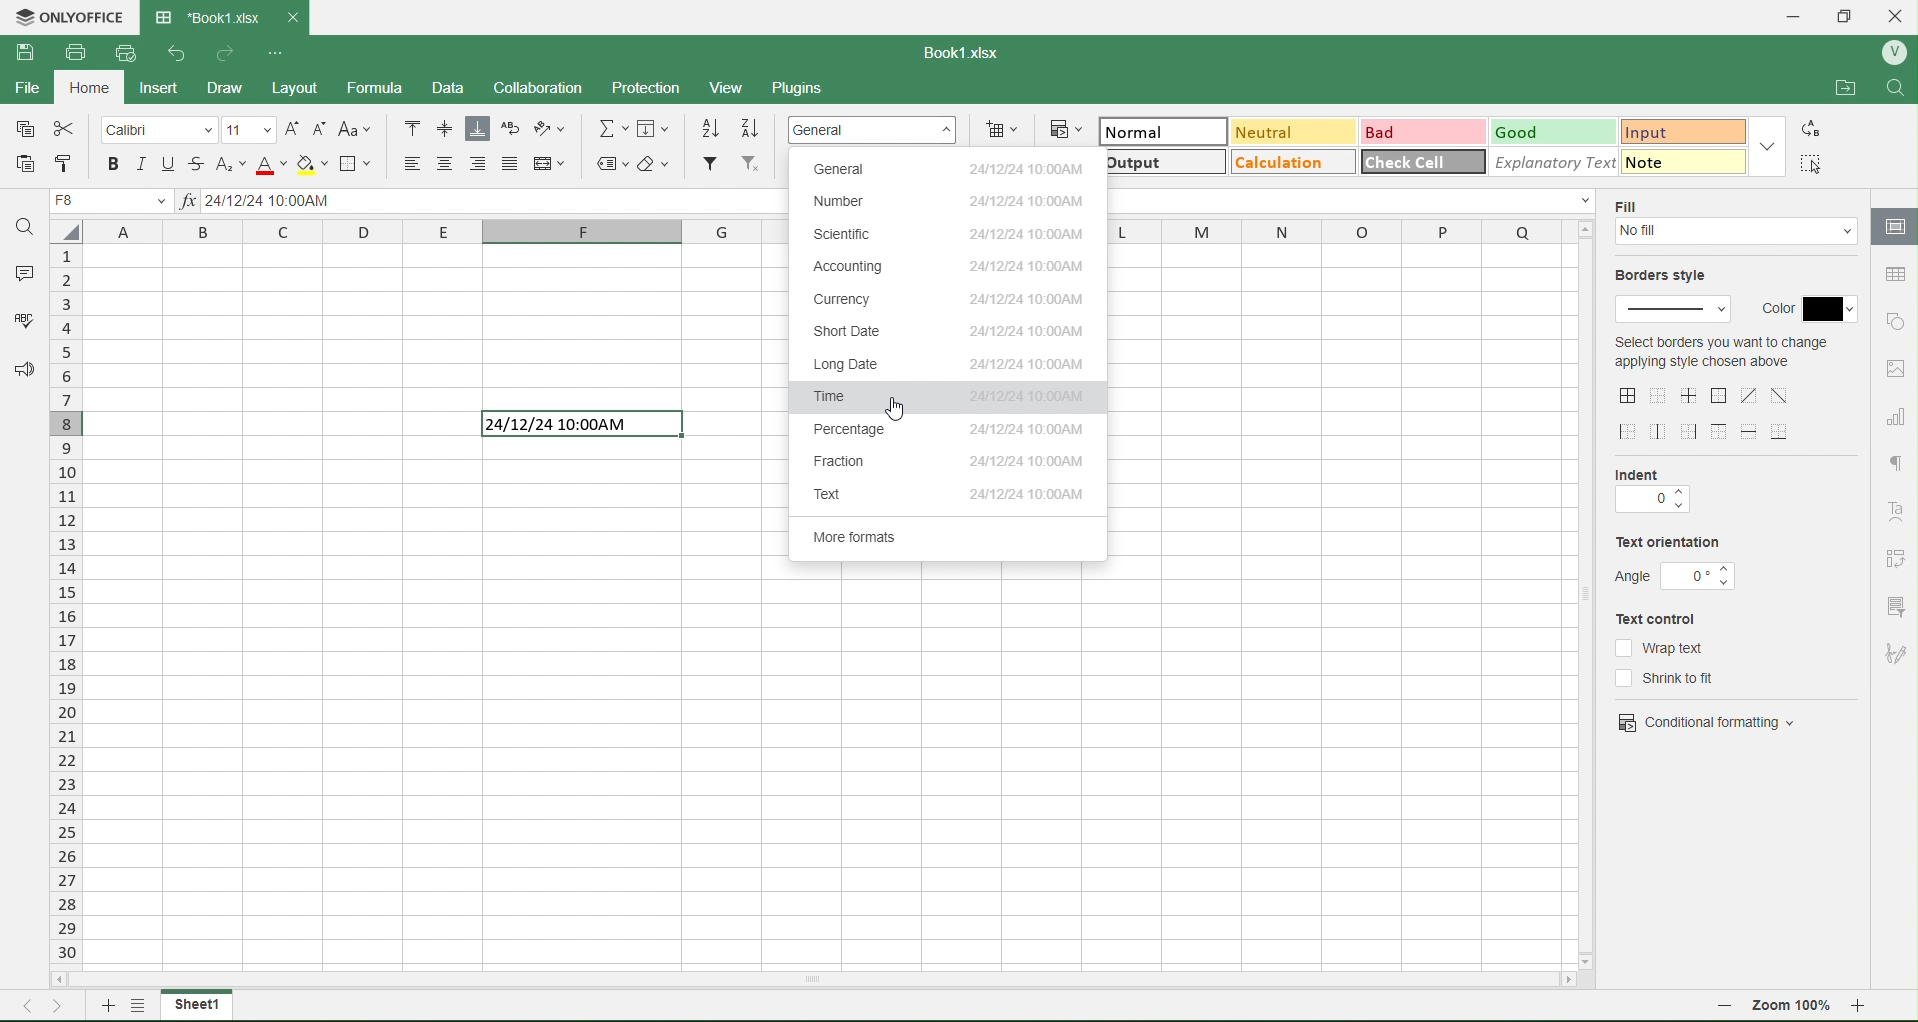 The height and width of the screenshot is (1022, 1918). I want to click on link, so click(1896, 558).